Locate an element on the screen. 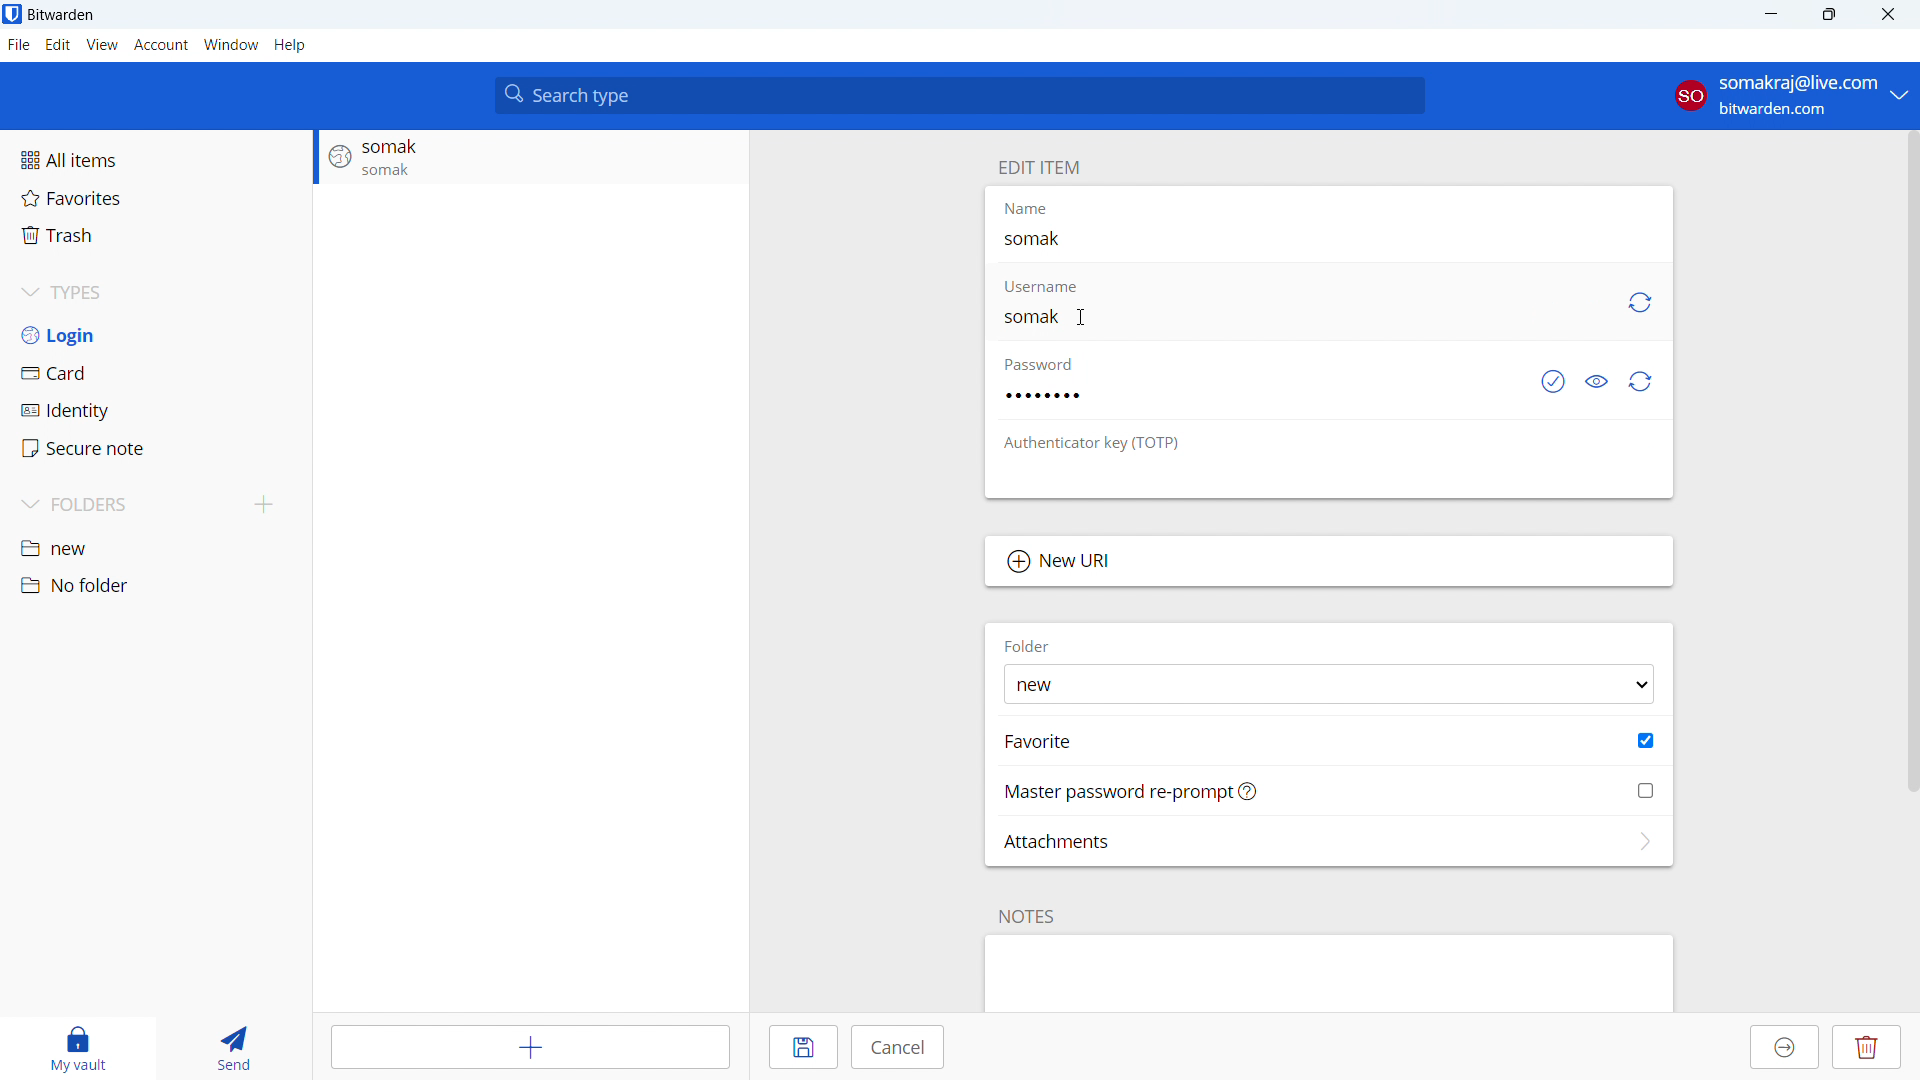  account is located at coordinates (162, 45).